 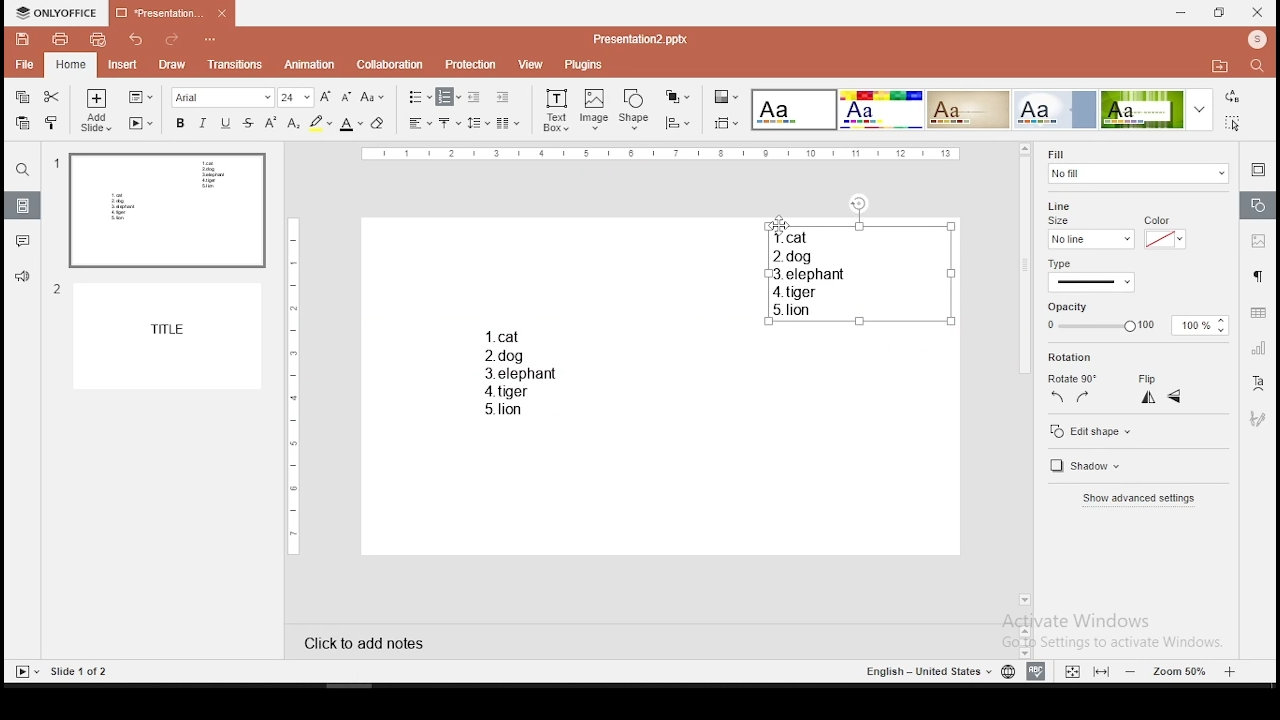 I want to click on slide , so click(x=172, y=337).